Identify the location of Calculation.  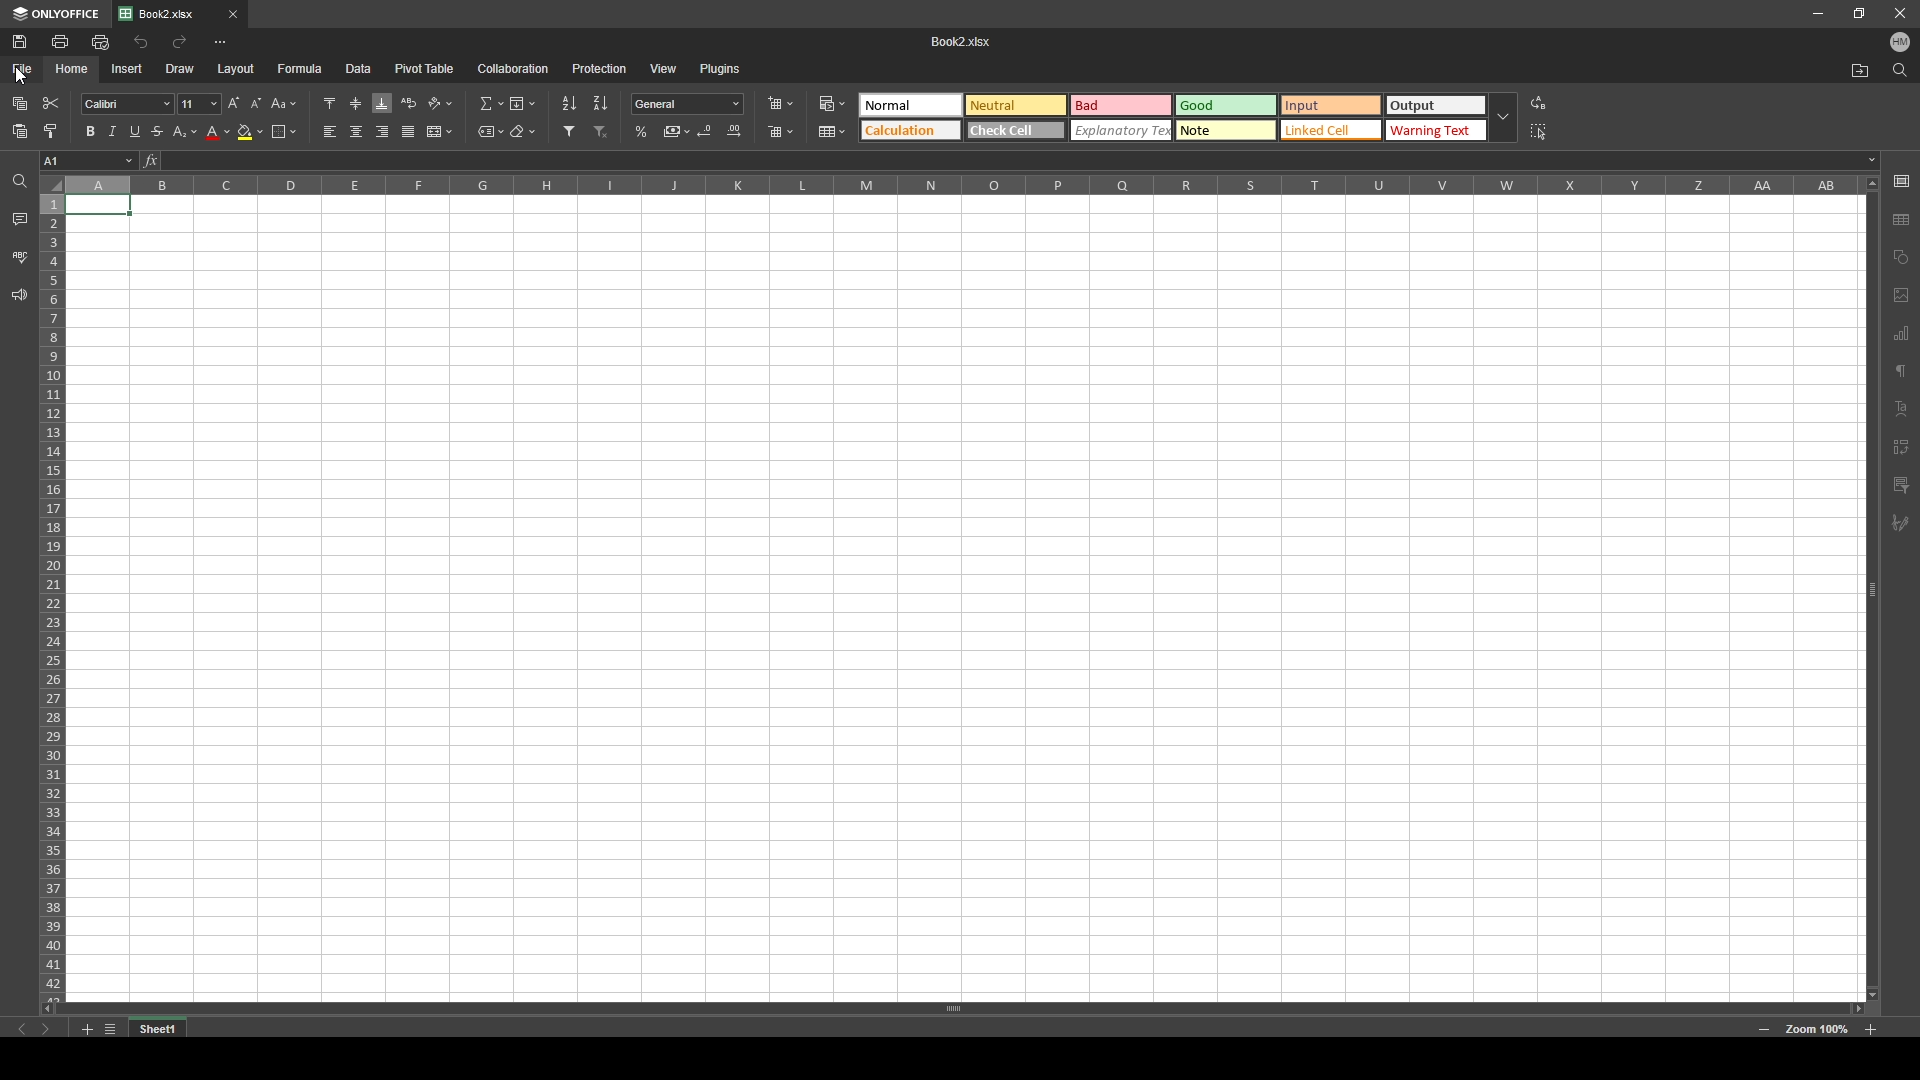
(911, 130).